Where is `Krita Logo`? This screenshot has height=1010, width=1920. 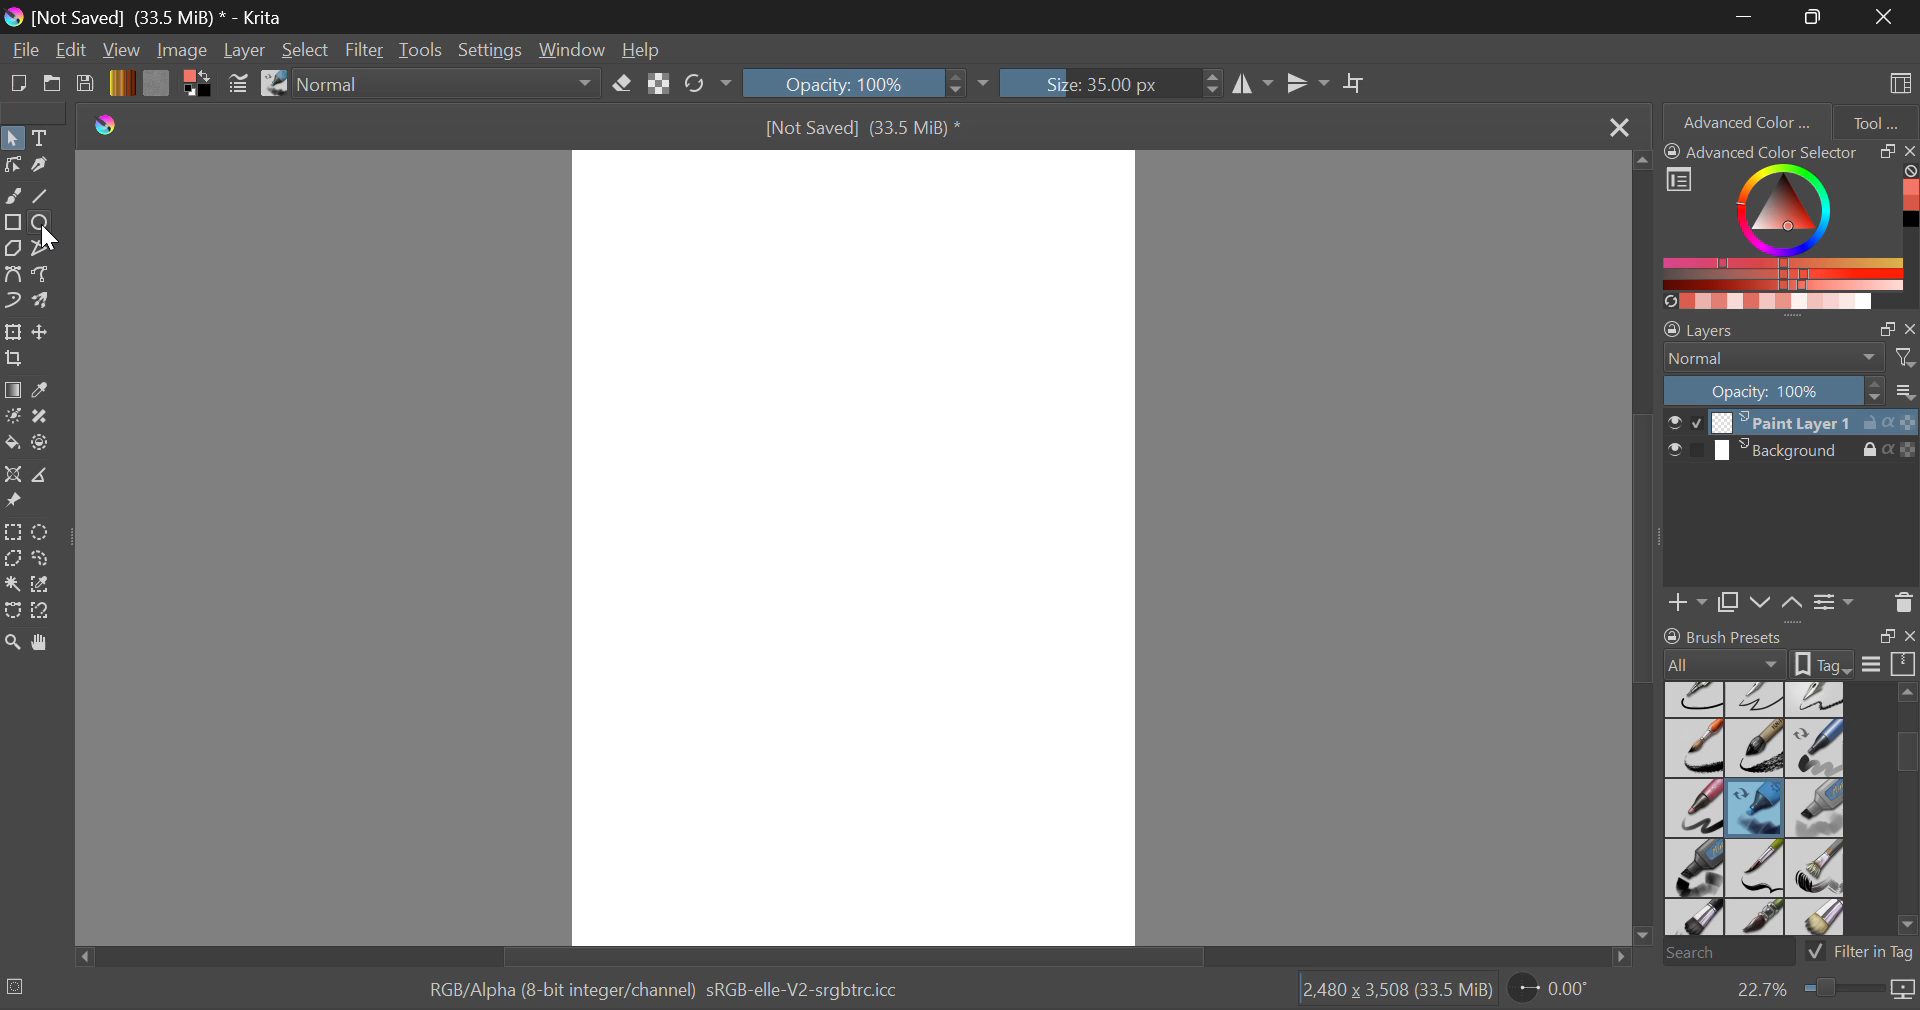 Krita Logo is located at coordinates (104, 126).